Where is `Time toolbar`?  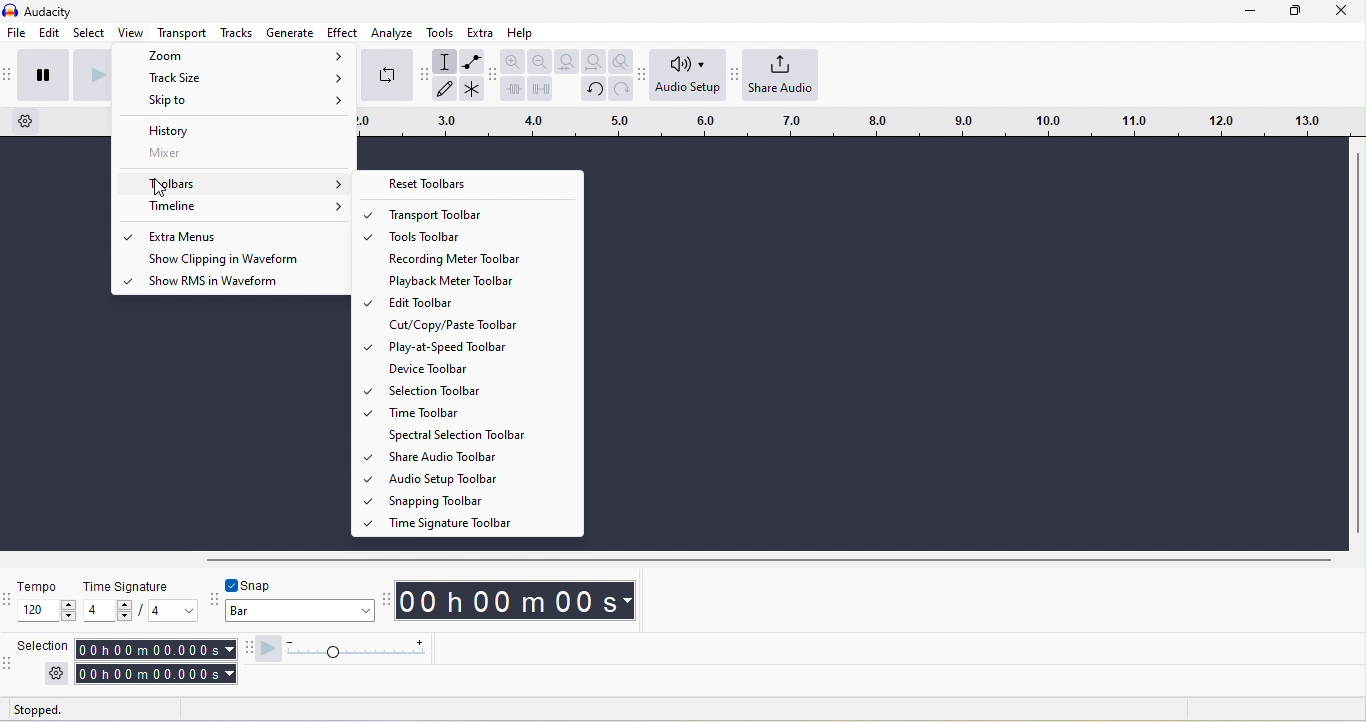
Time toolbar is located at coordinates (478, 412).